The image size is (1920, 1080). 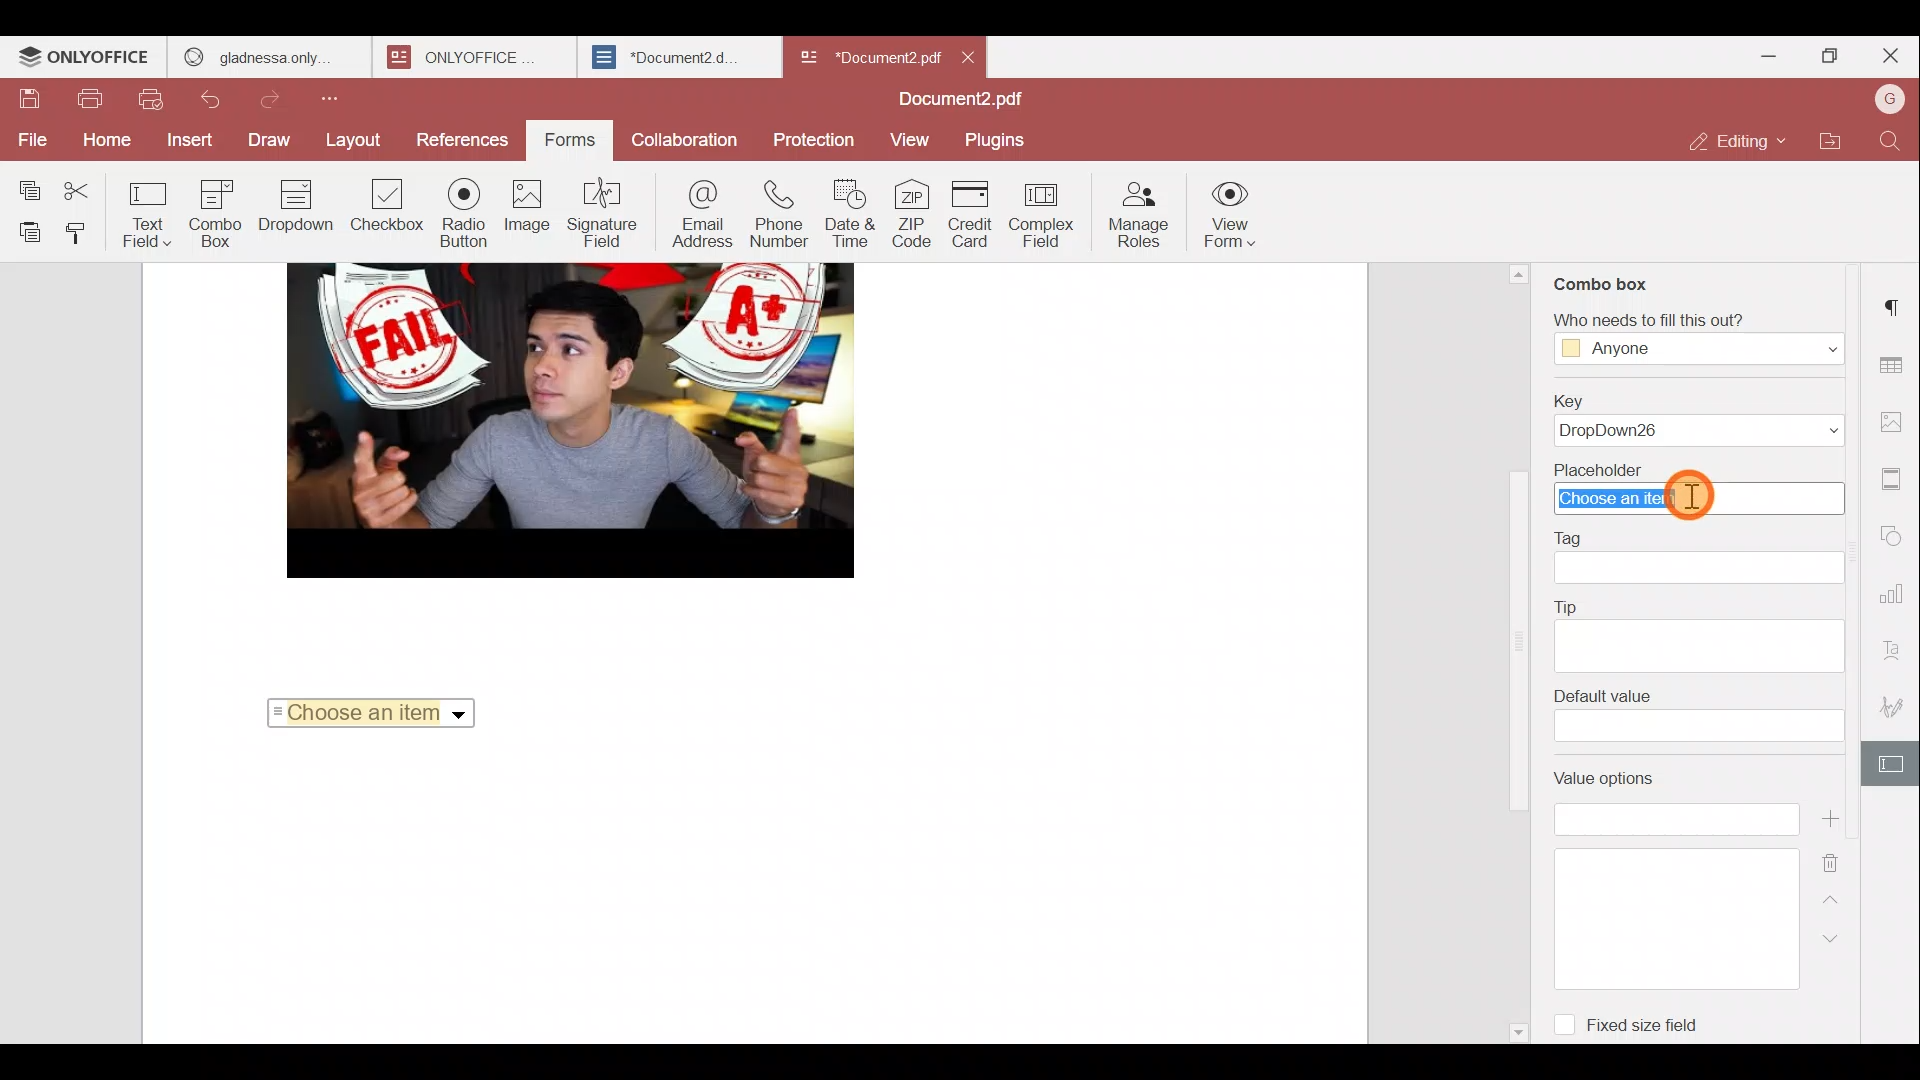 What do you see at coordinates (374, 711) in the screenshot?
I see `Choose an item` at bounding box center [374, 711].